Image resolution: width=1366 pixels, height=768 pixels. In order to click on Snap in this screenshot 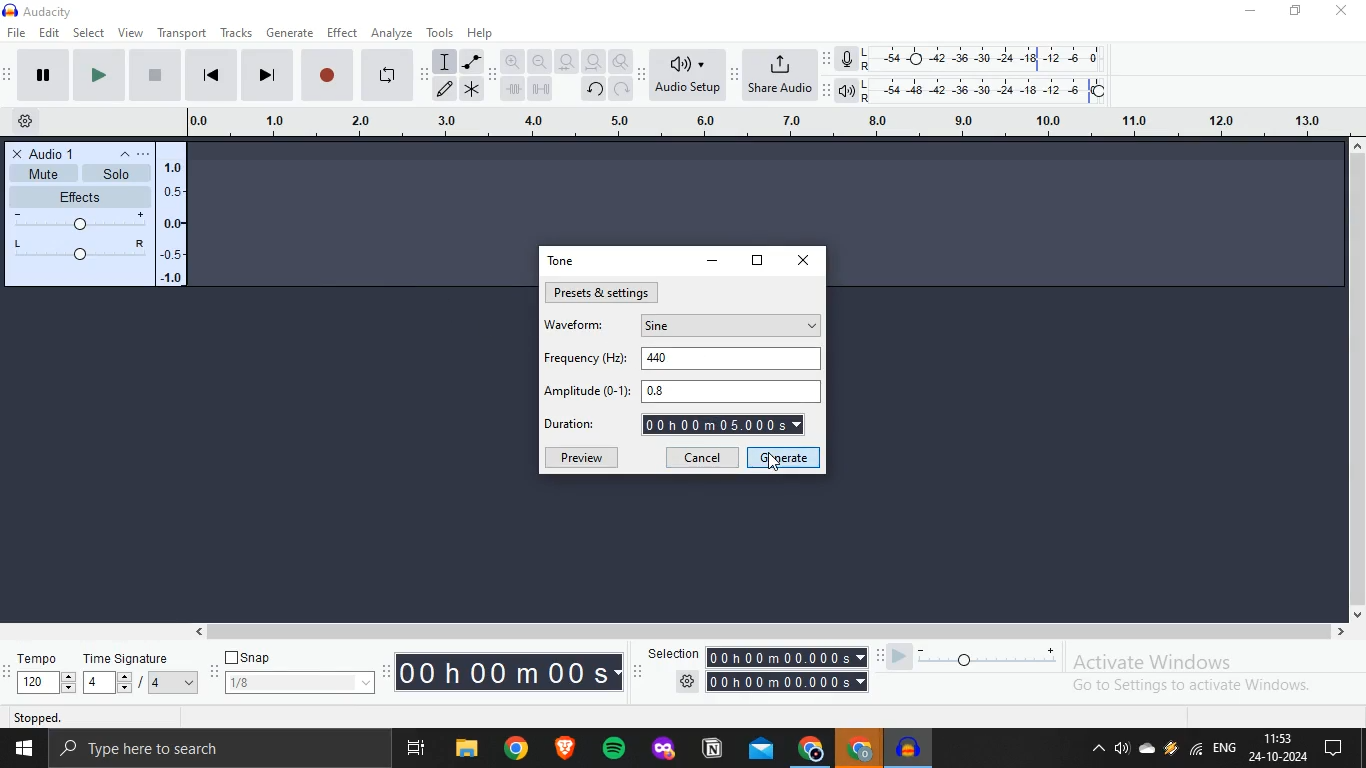, I will do `click(251, 657)`.